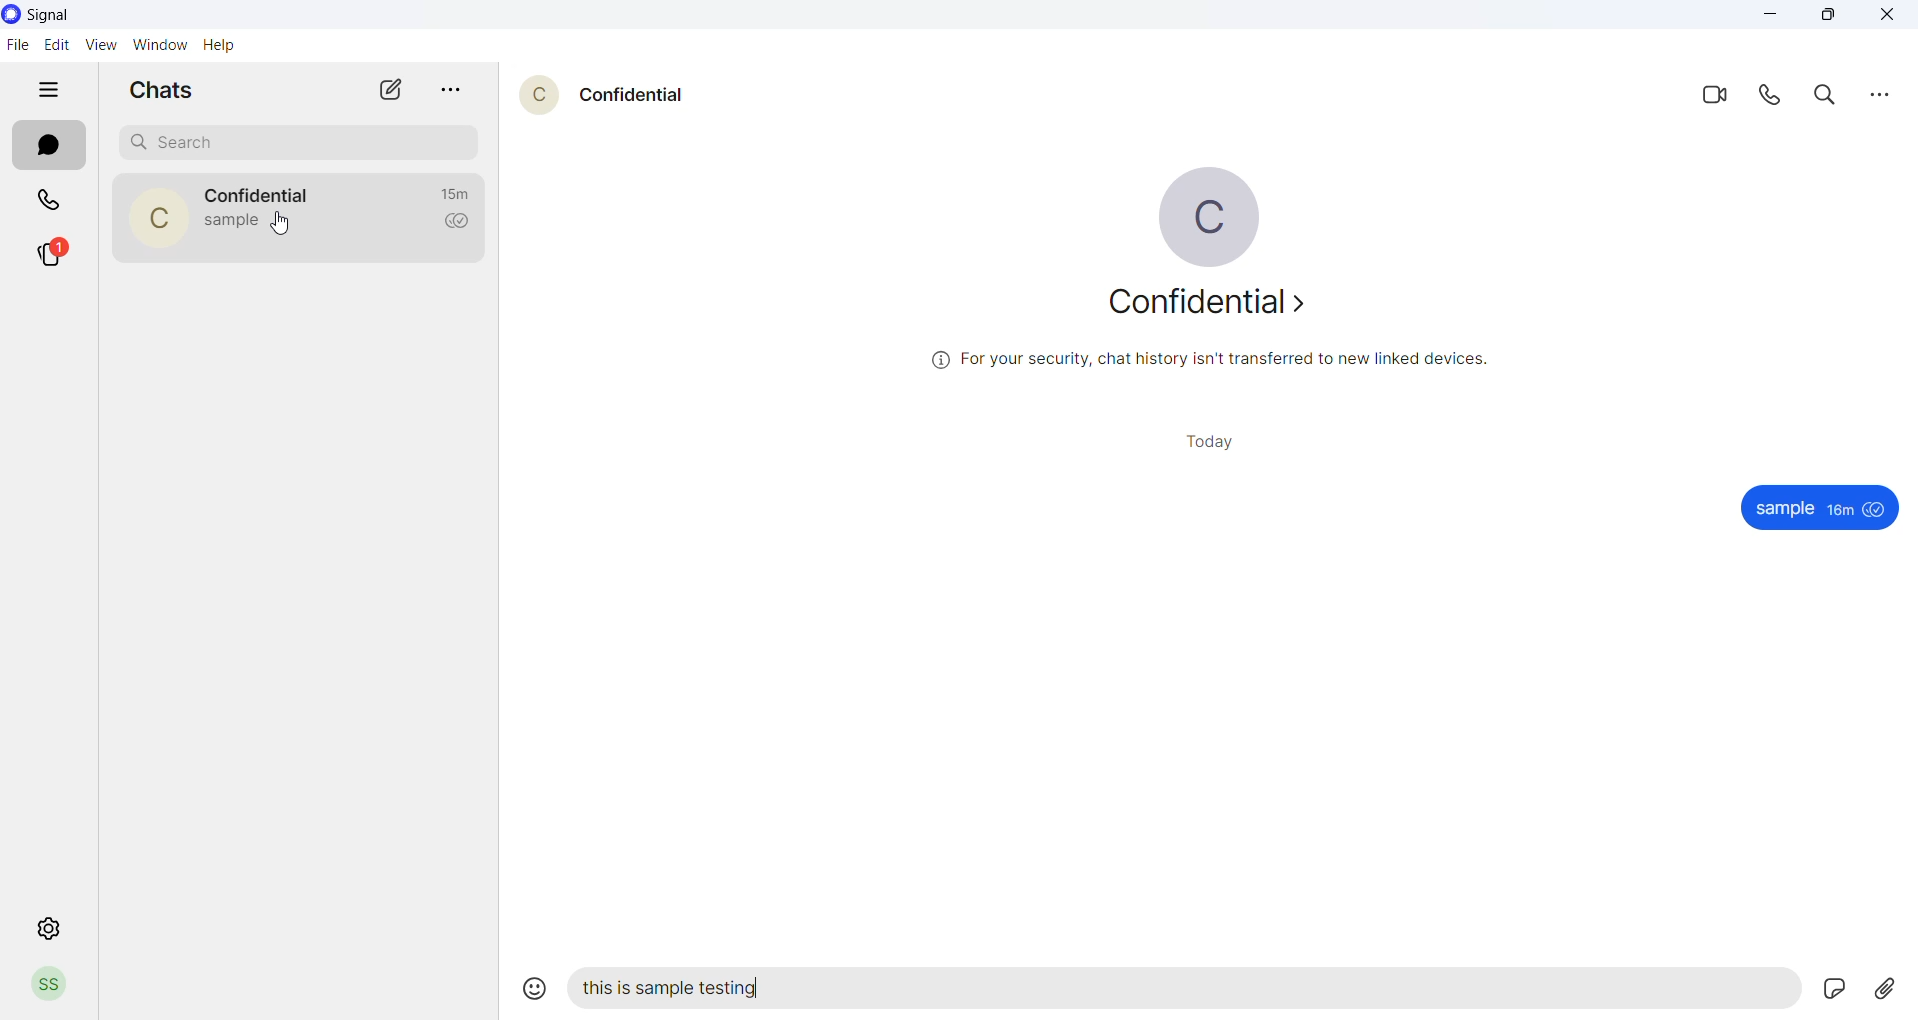 The height and width of the screenshot is (1020, 1918). What do you see at coordinates (40, 197) in the screenshot?
I see `call` at bounding box center [40, 197].